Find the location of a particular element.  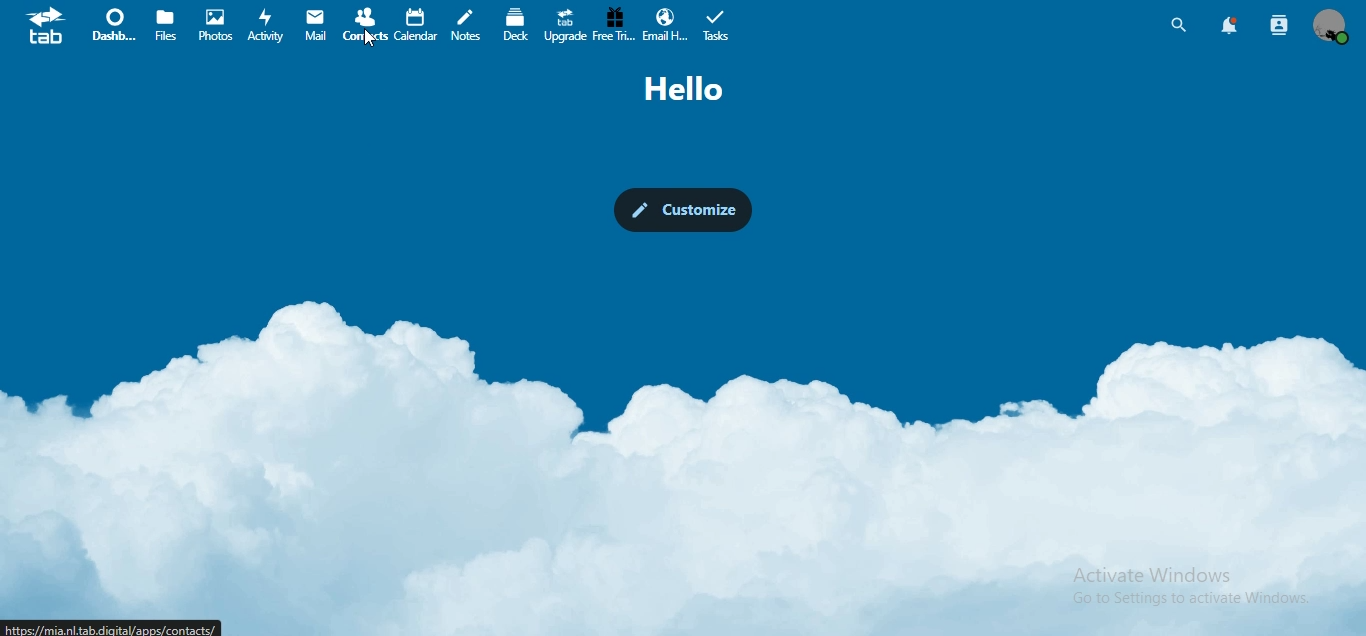

search is located at coordinates (1180, 25).